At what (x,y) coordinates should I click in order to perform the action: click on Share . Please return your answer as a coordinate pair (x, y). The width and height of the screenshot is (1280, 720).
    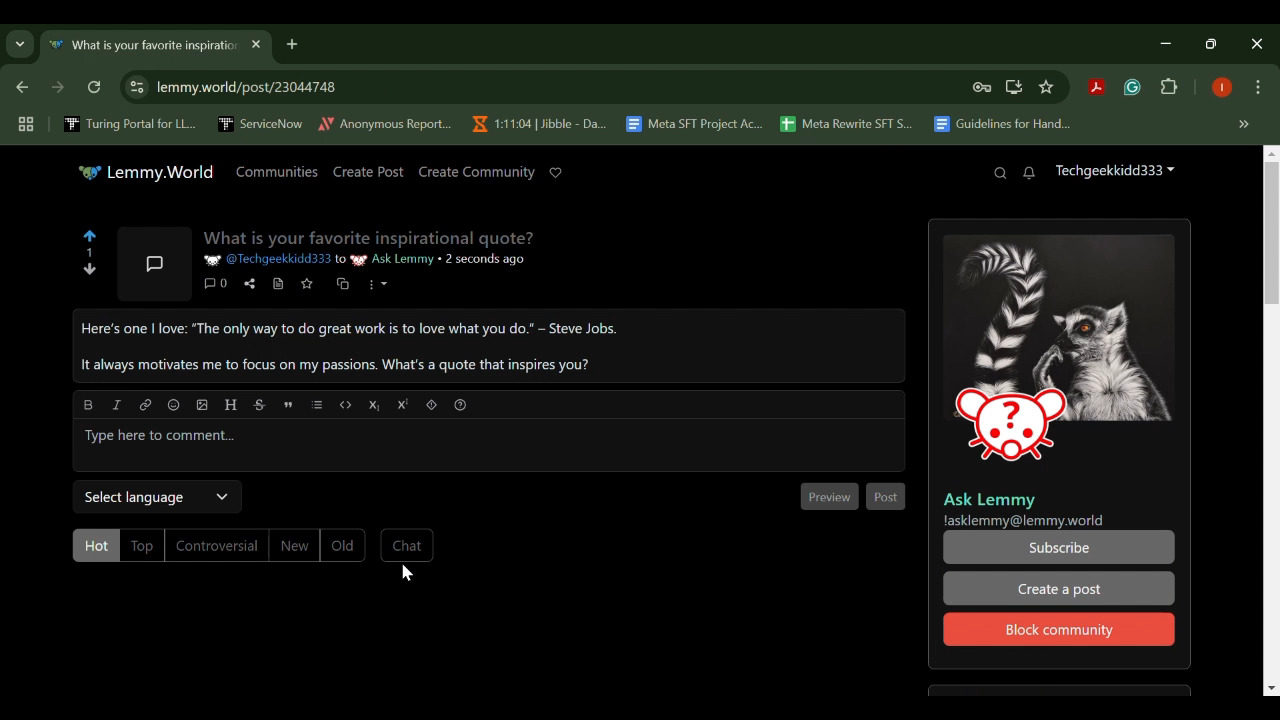
    Looking at the image, I should click on (251, 285).